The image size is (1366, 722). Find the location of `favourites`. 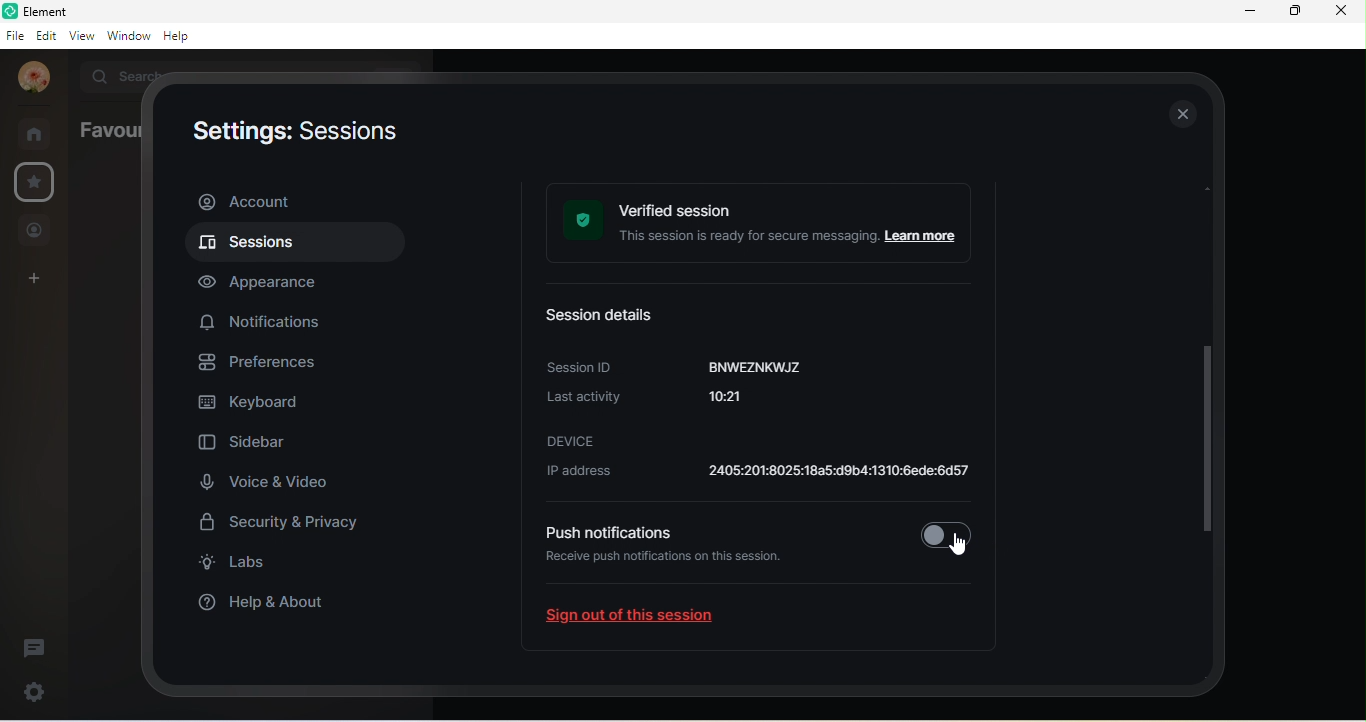

favourites is located at coordinates (106, 130).